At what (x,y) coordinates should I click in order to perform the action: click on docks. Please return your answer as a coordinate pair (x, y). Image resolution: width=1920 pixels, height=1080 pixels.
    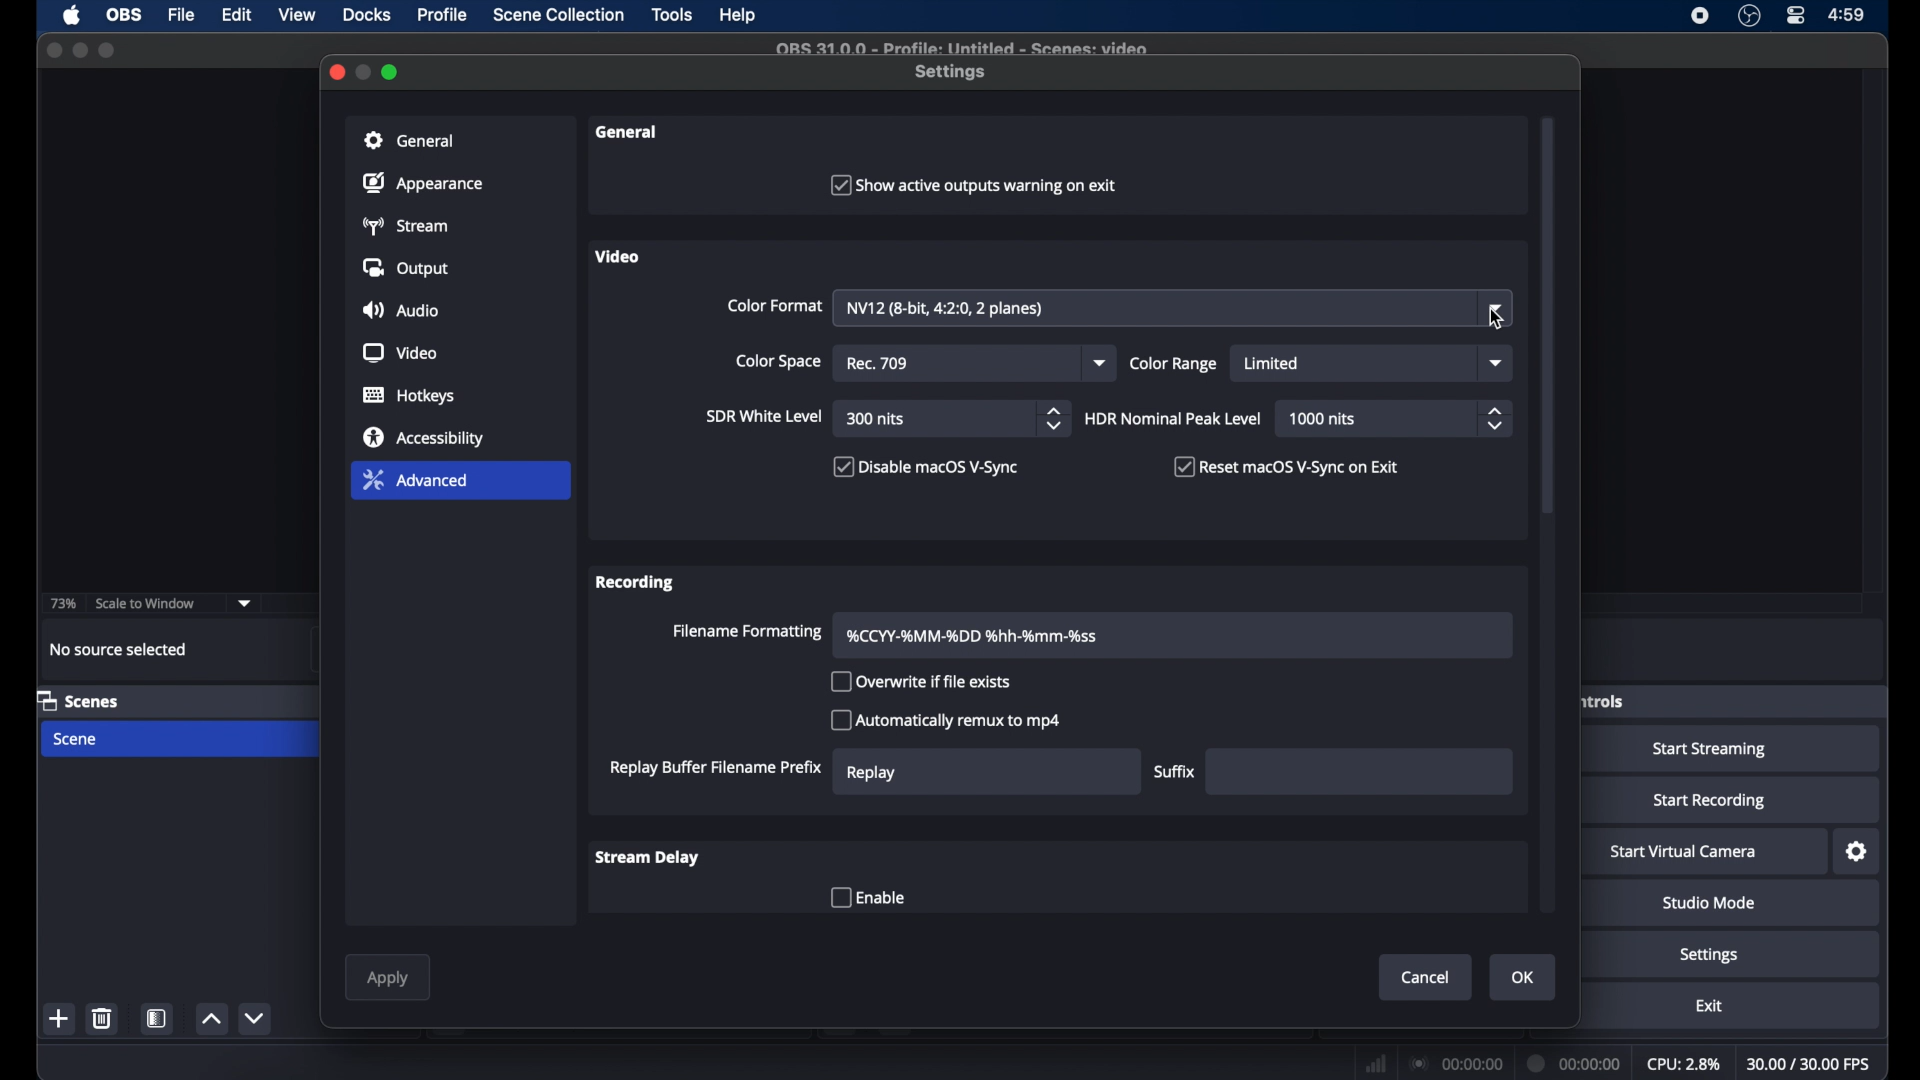
    Looking at the image, I should click on (366, 15).